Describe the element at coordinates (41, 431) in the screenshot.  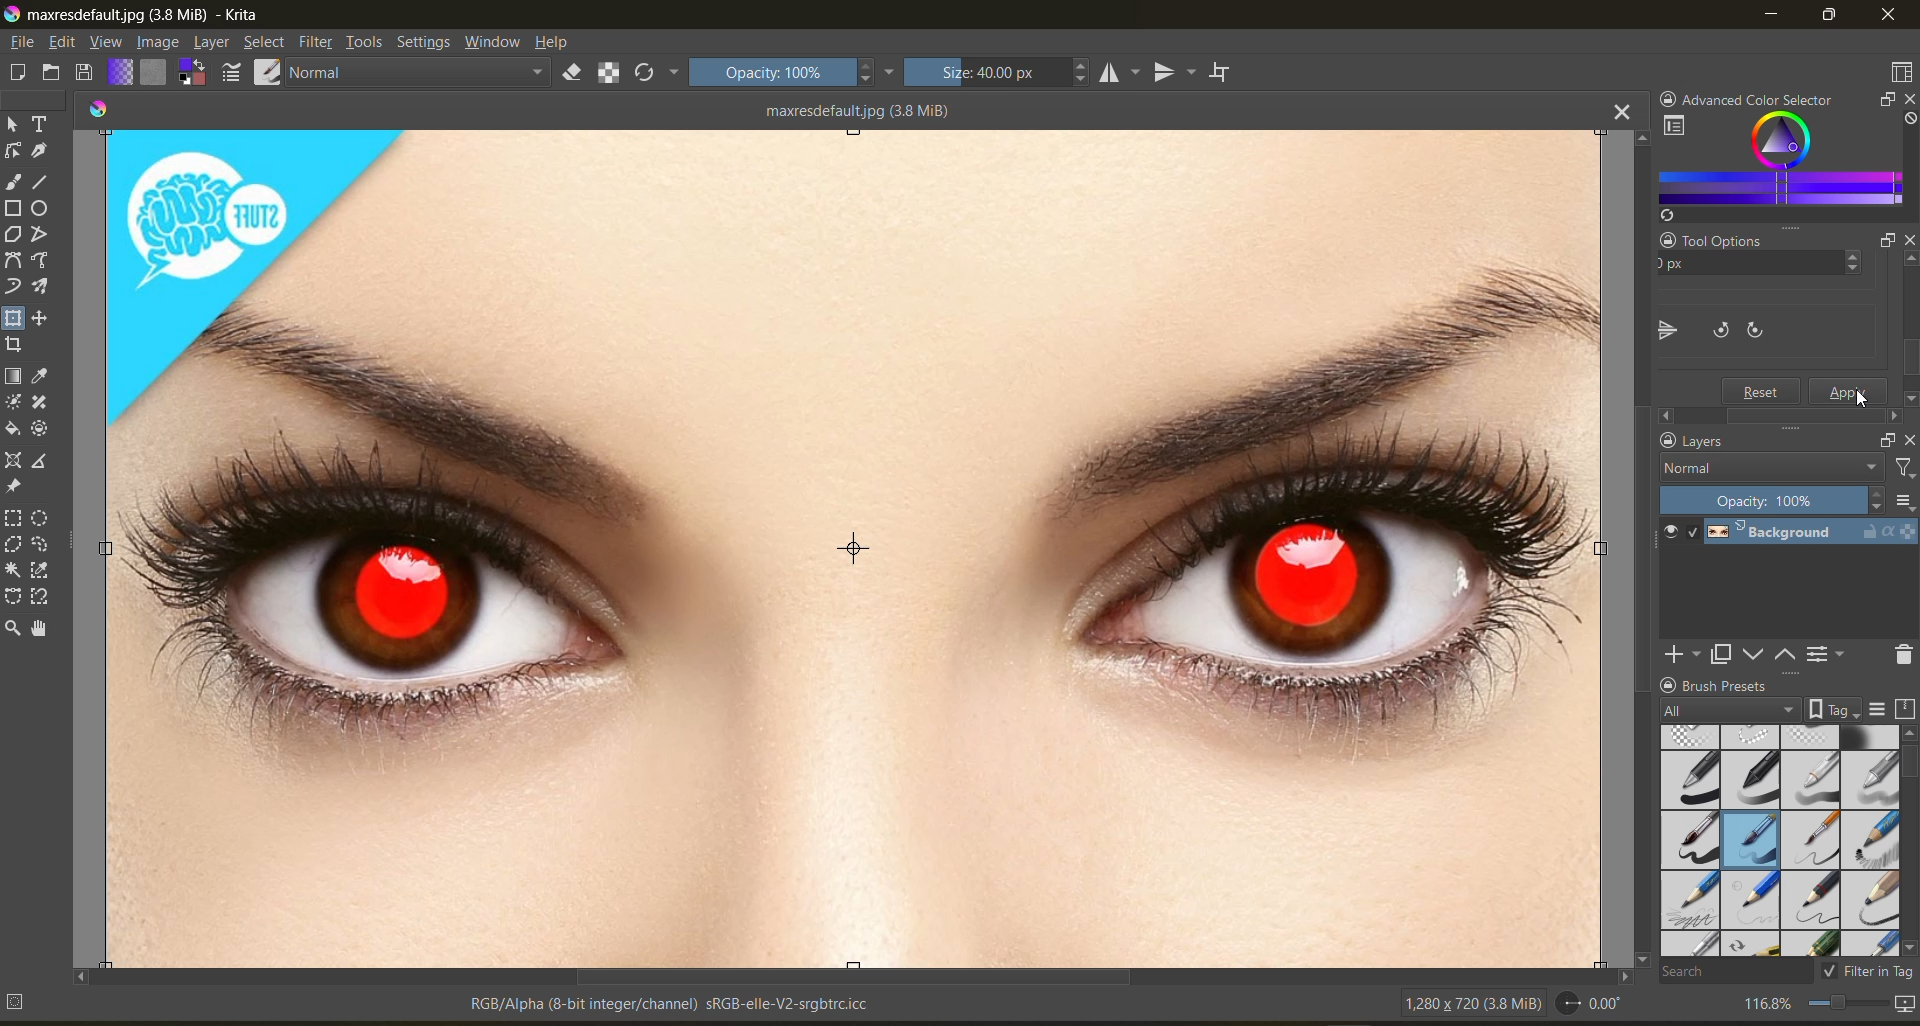
I see `tool` at that location.